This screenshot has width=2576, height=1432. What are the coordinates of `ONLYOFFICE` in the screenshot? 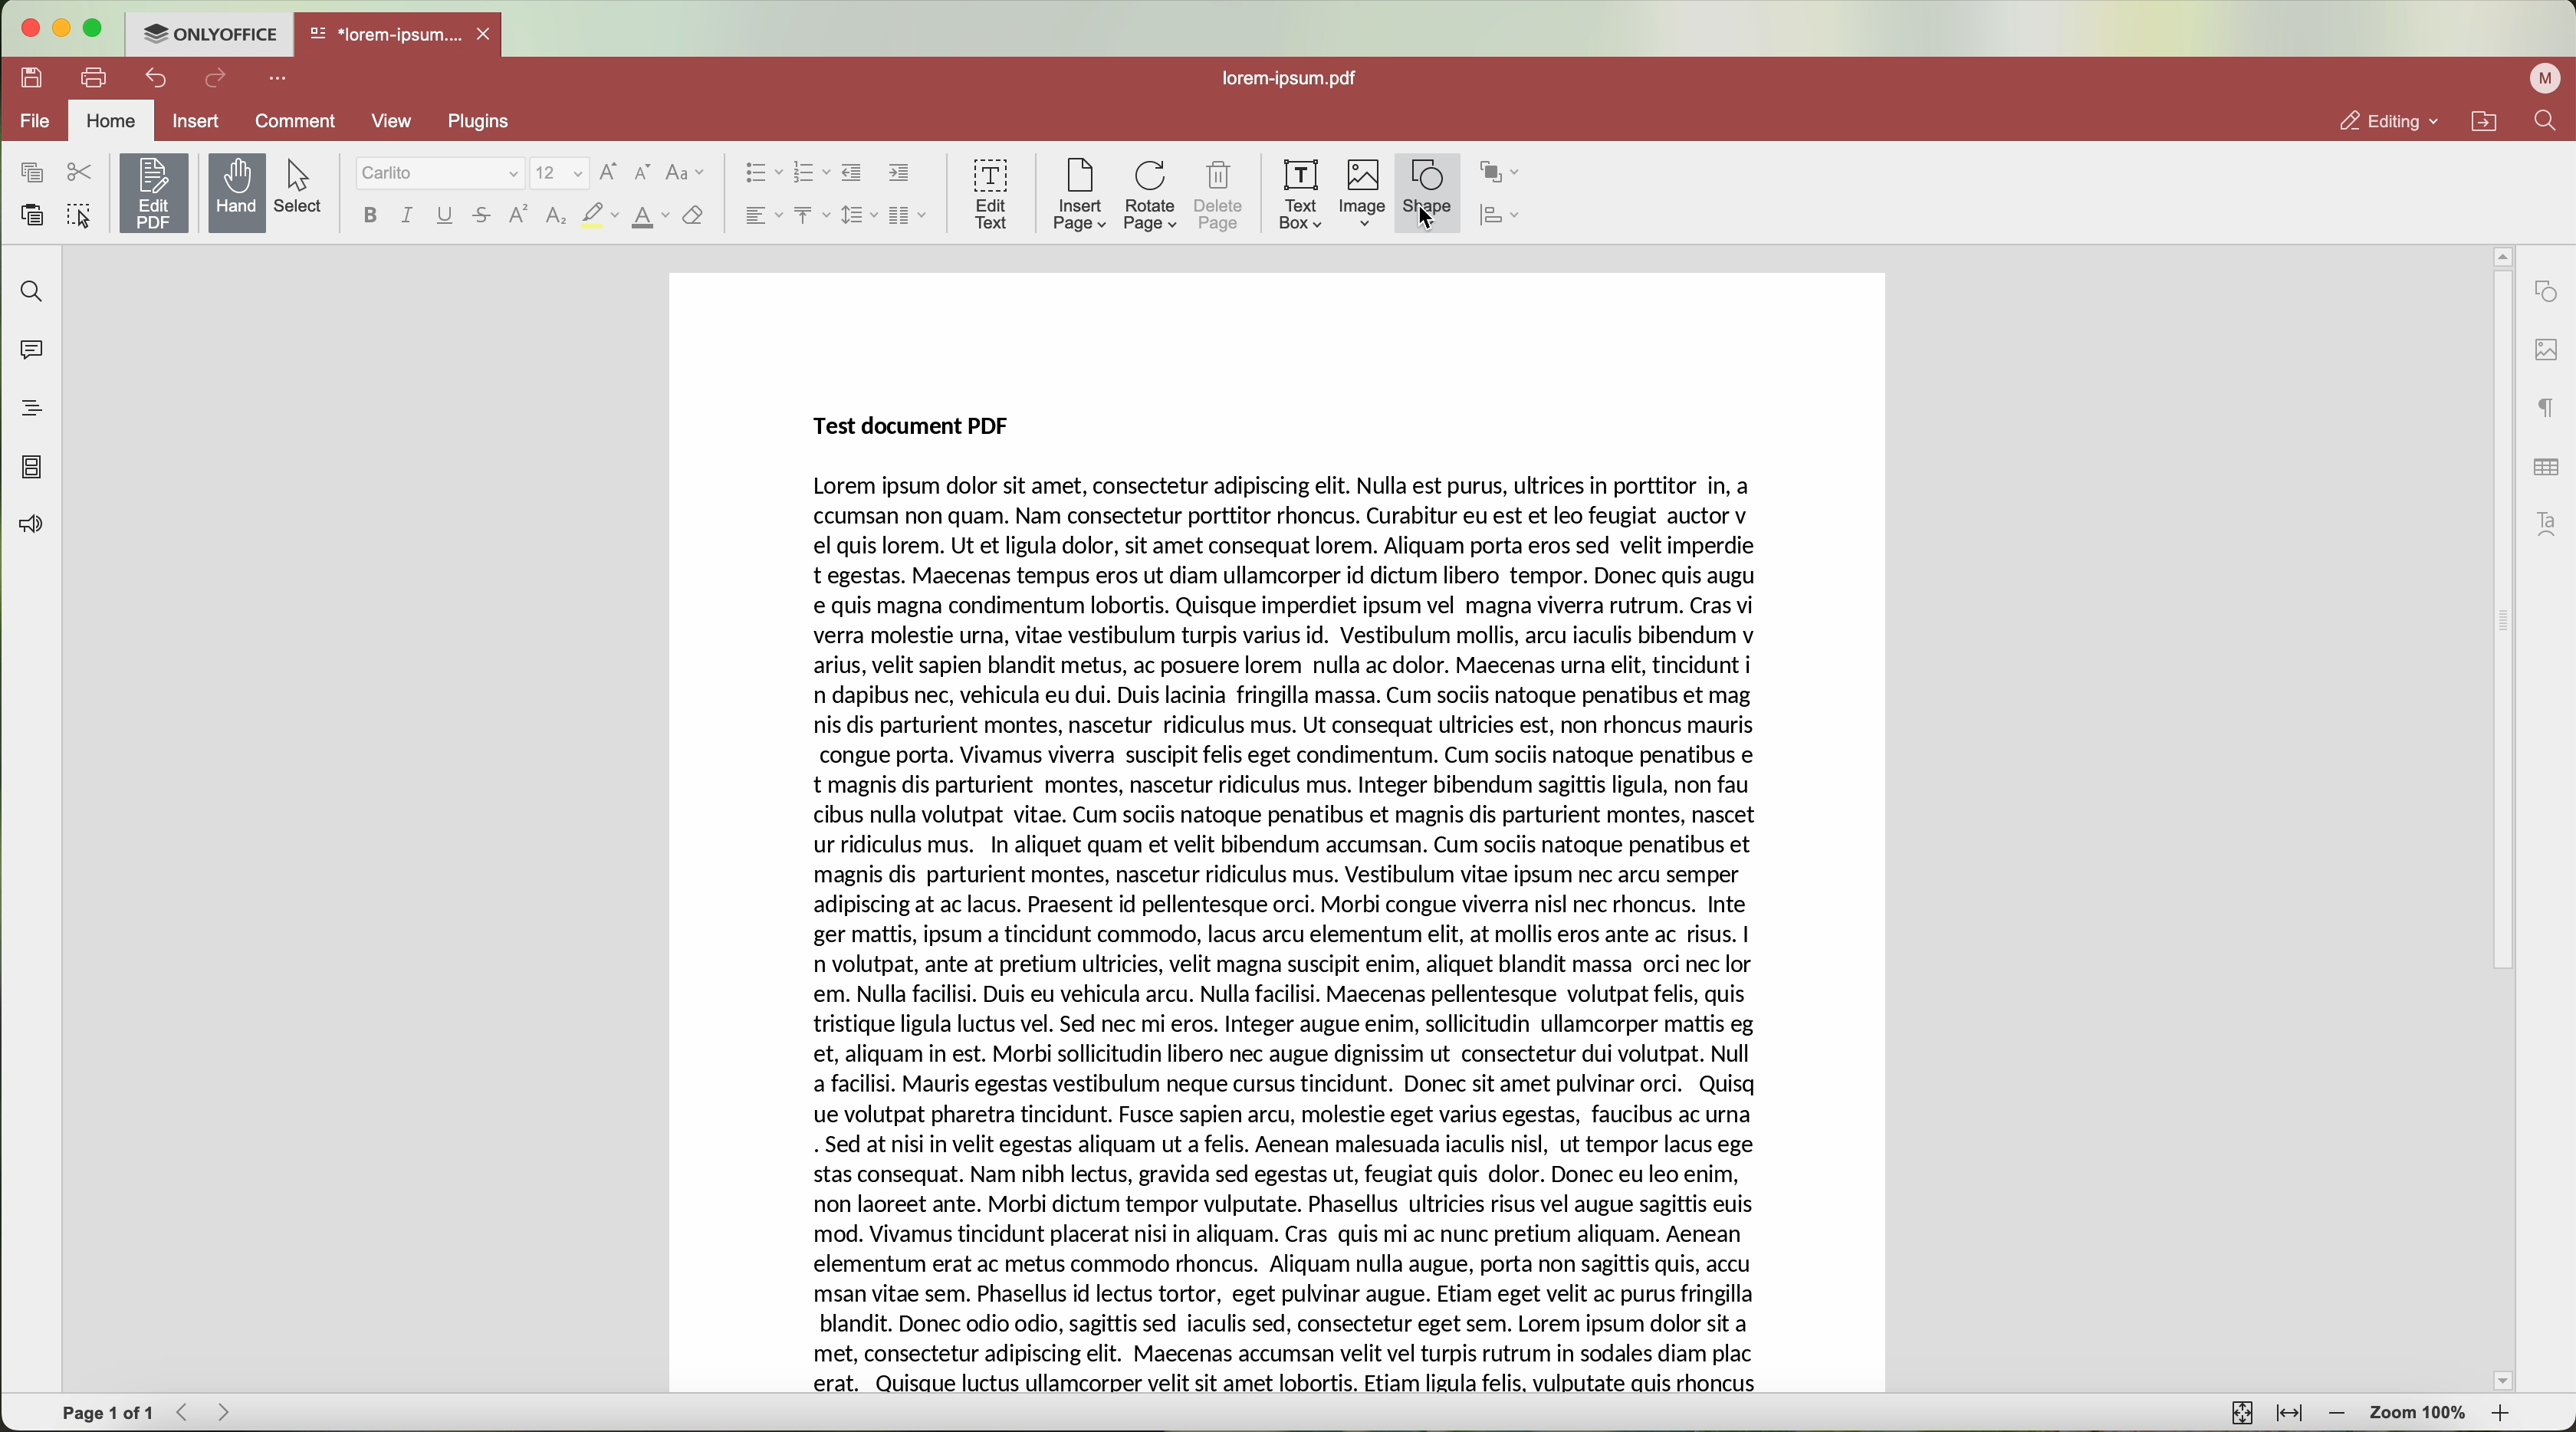 It's located at (211, 34).